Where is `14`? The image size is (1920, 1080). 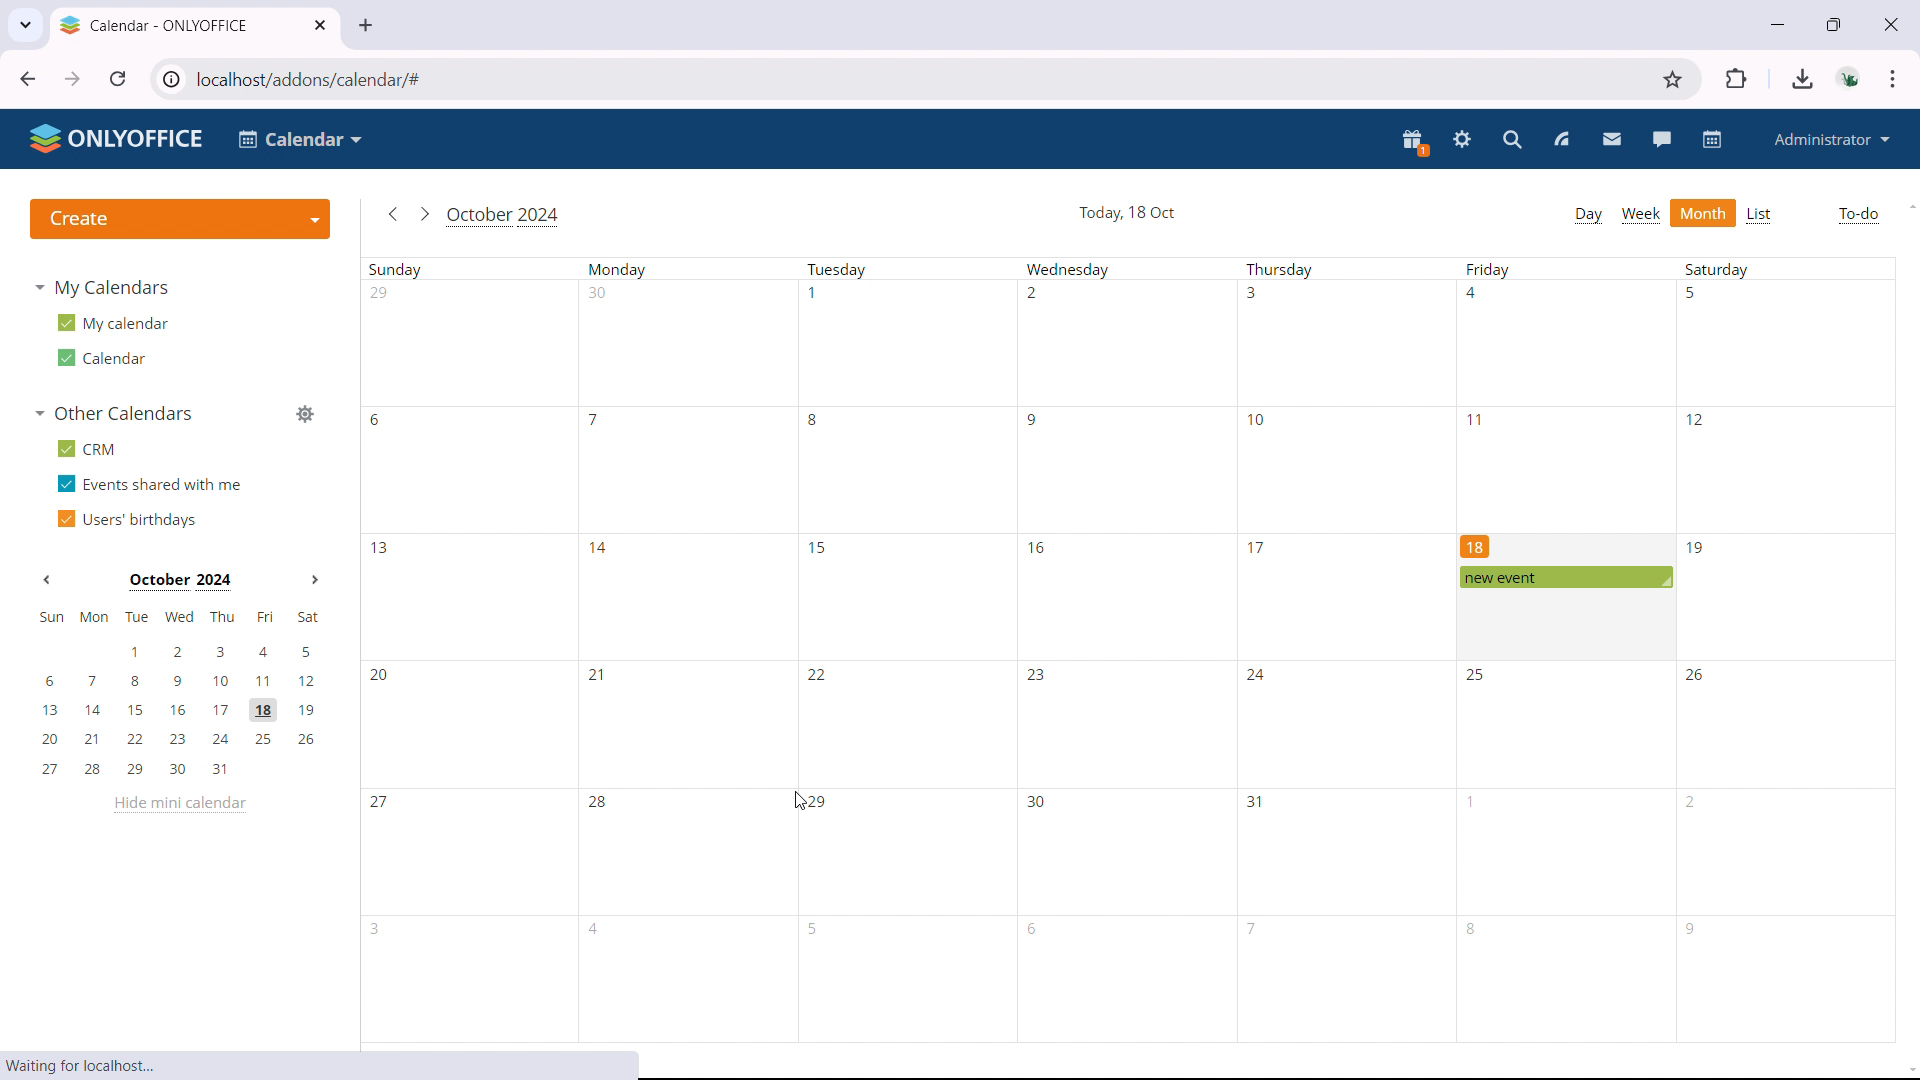
14 is located at coordinates (602, 548).